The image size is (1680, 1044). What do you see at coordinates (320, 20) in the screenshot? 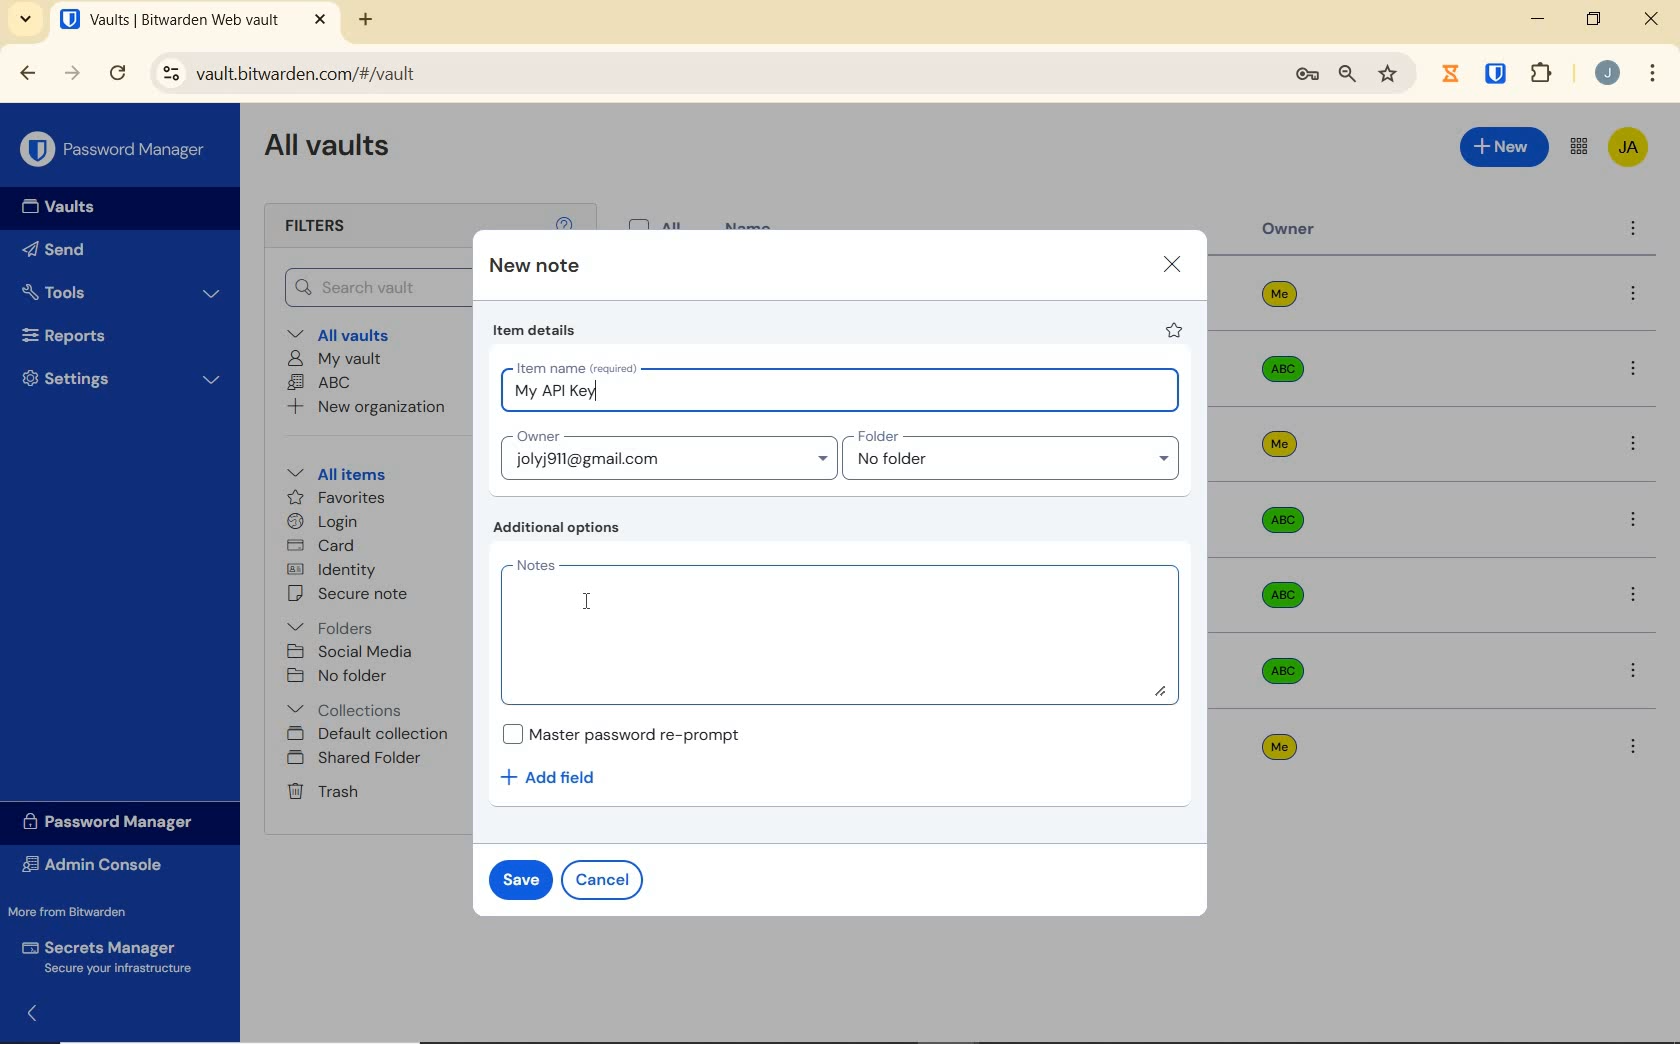
I see `CLOSE` at bounding box center [320, 20].